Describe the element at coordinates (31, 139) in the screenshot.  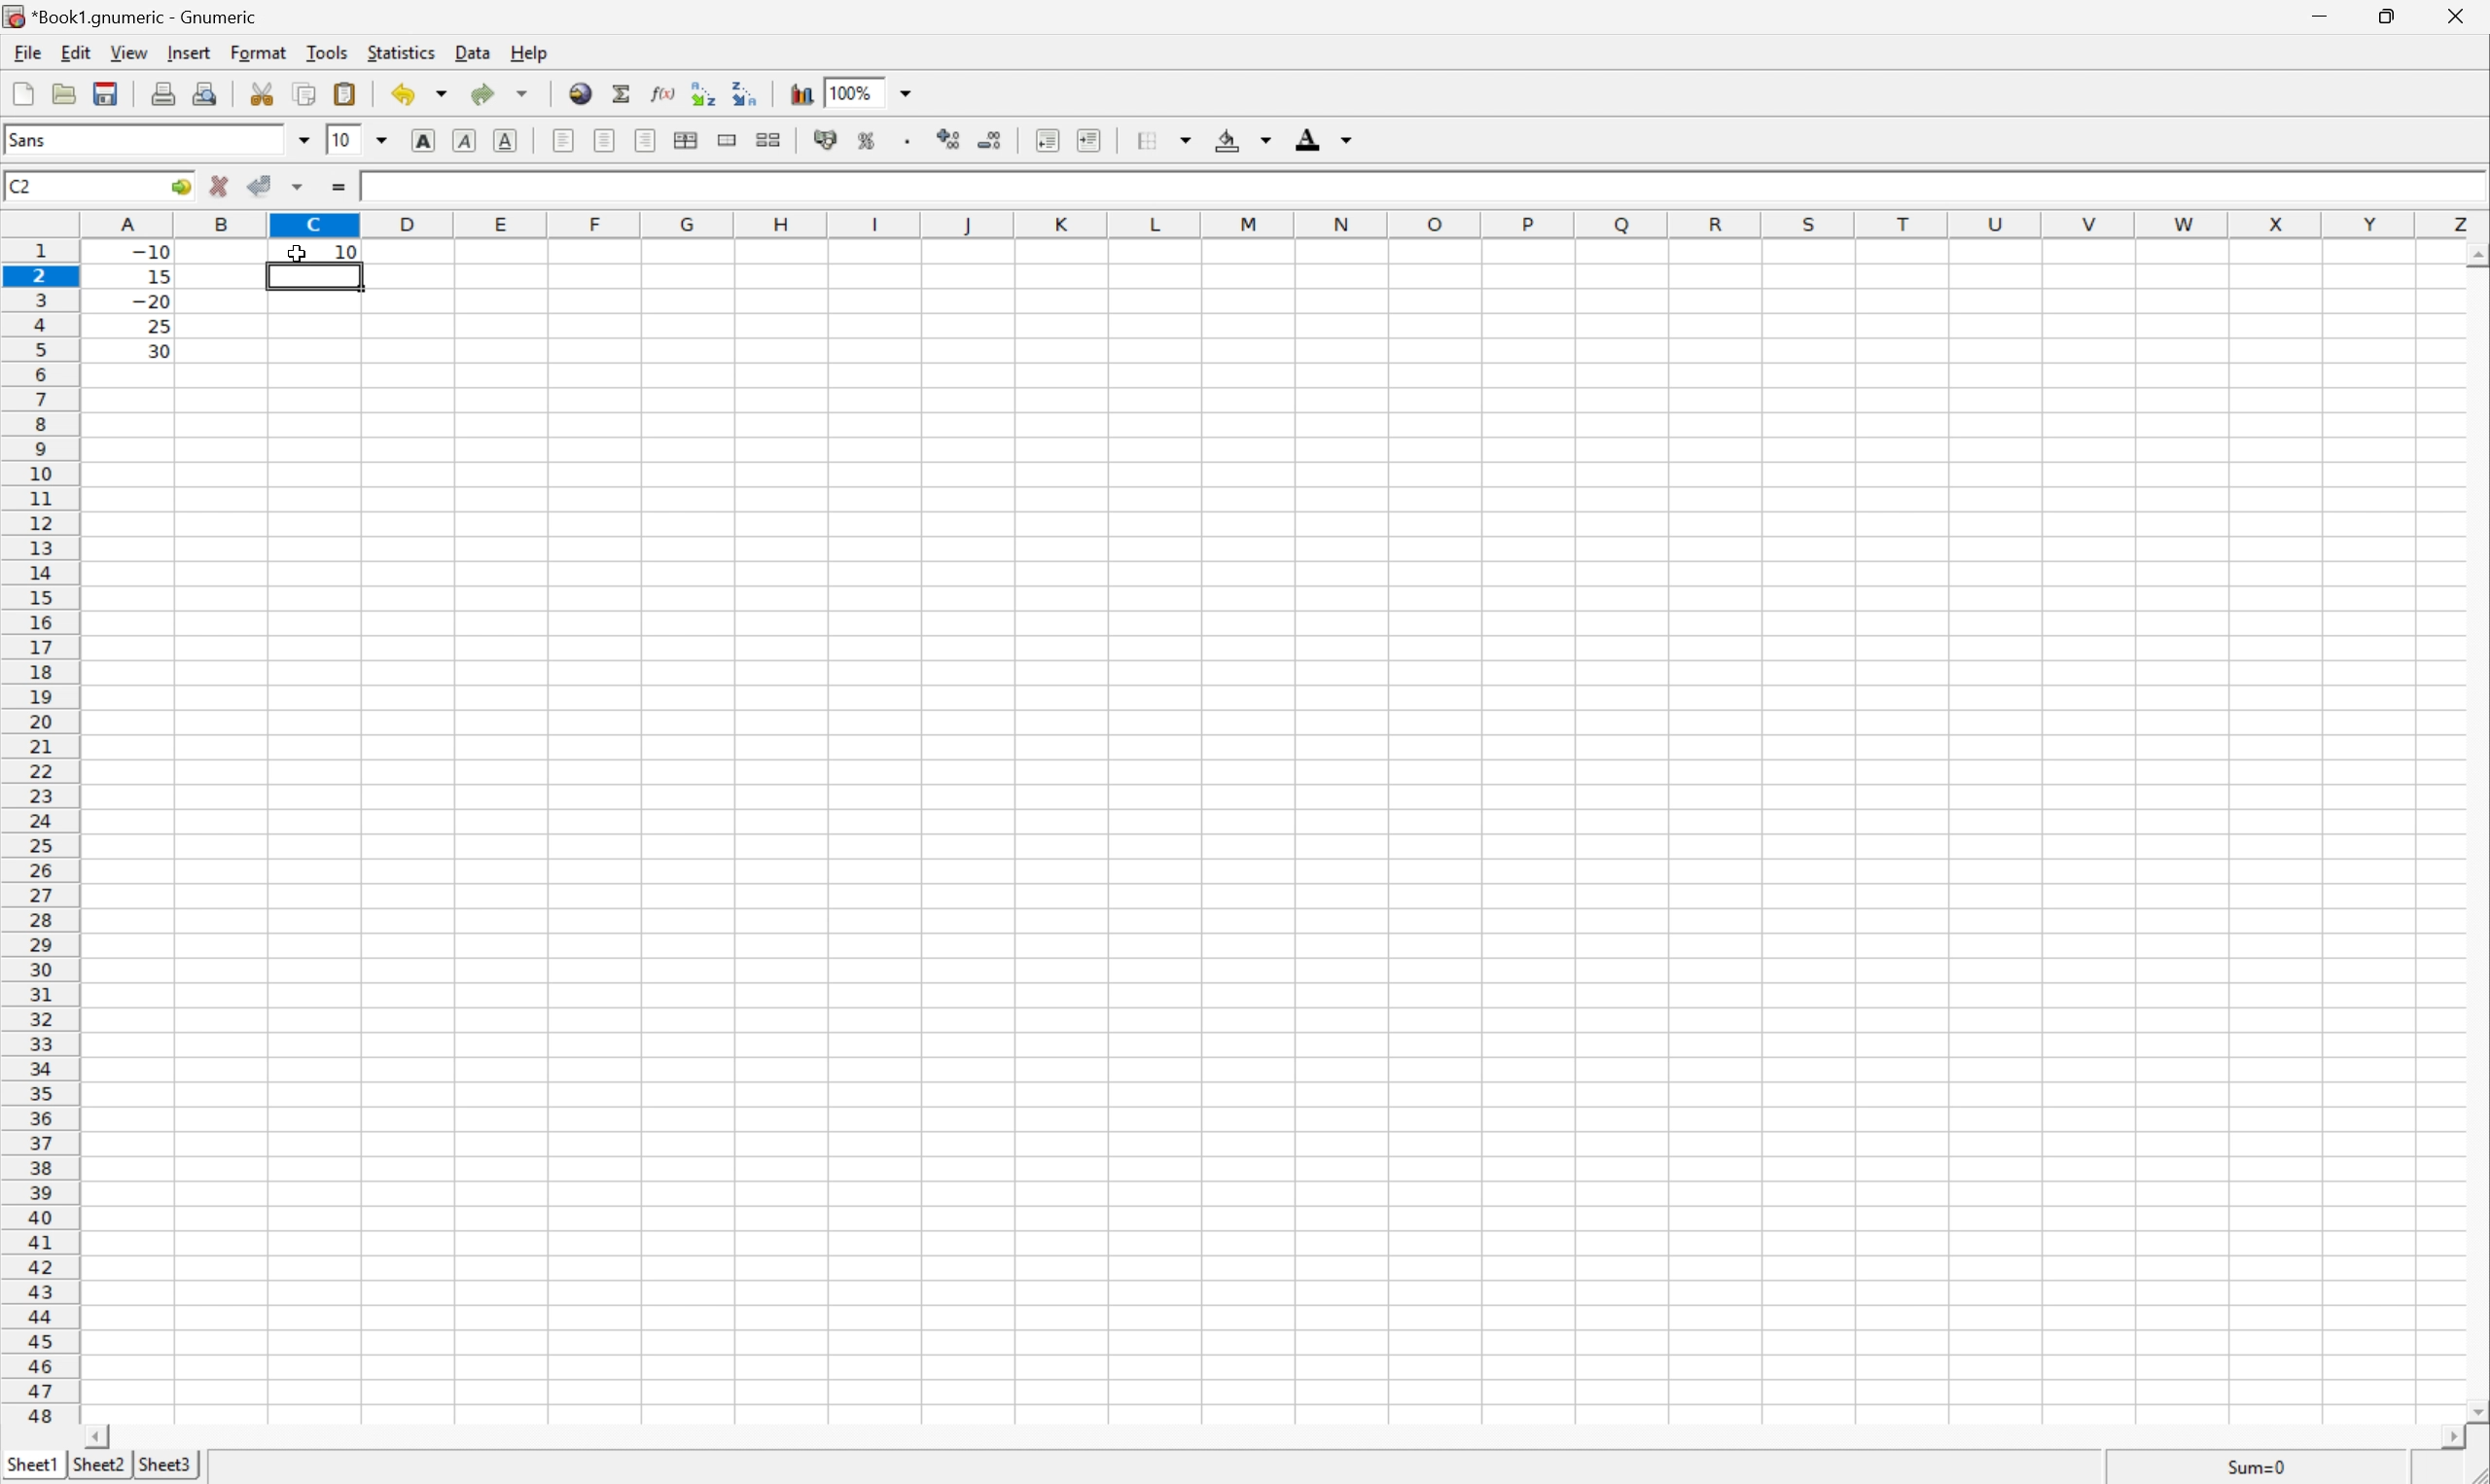
I see `Sans` at that location.